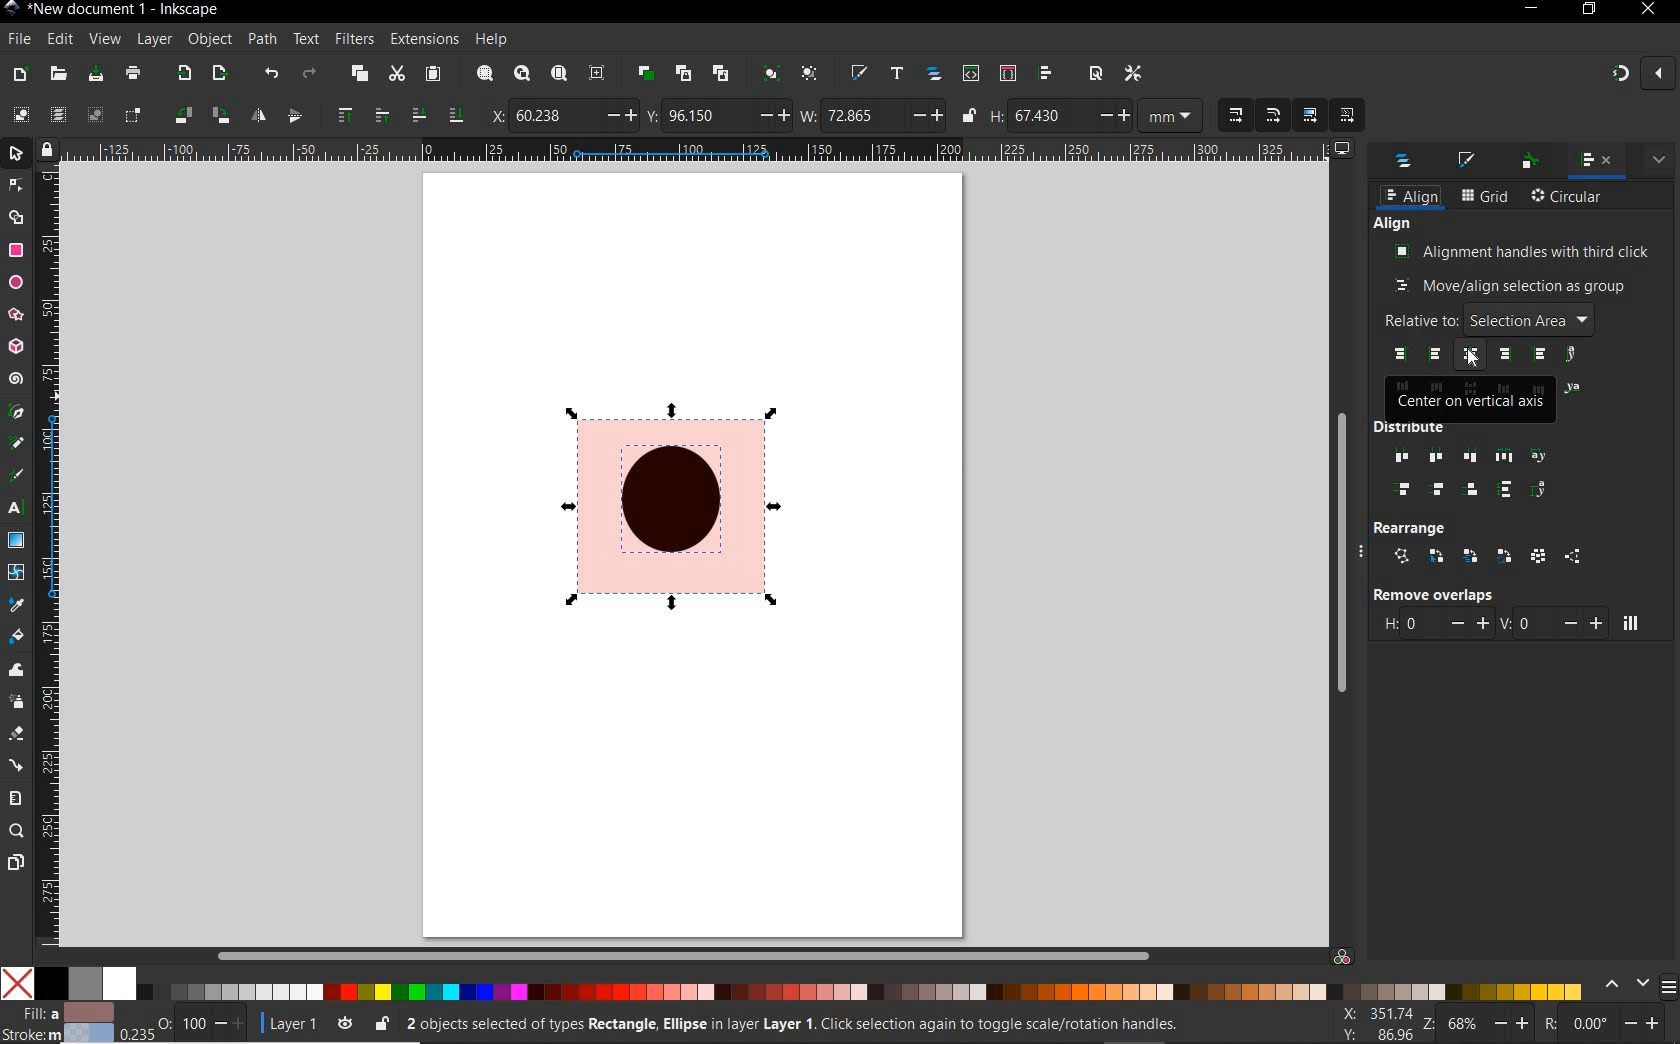 Image resolution: width=1680 pixels, height=1044 pixels. Describe the element at coordinates (1407, 491) in the screenshot. I see `EVEN TOP EDGES` at that location.